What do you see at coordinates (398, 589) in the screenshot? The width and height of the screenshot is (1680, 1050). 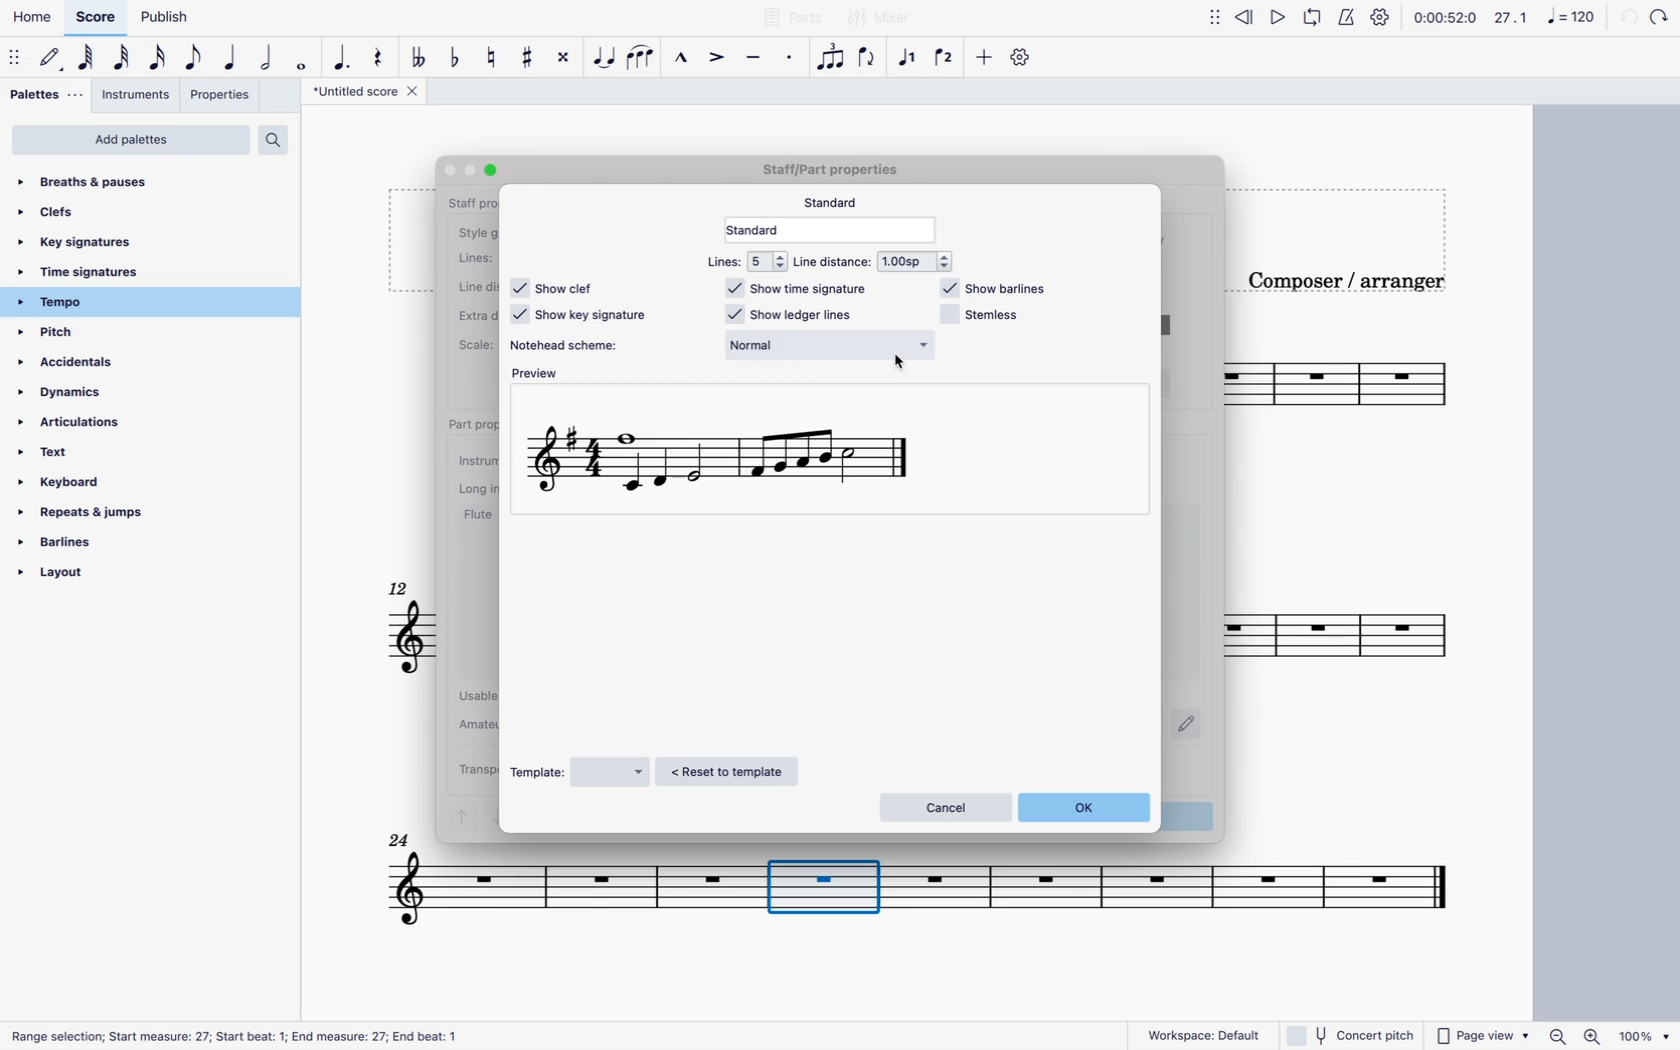 I see `12` at bounding box center [398, 589].